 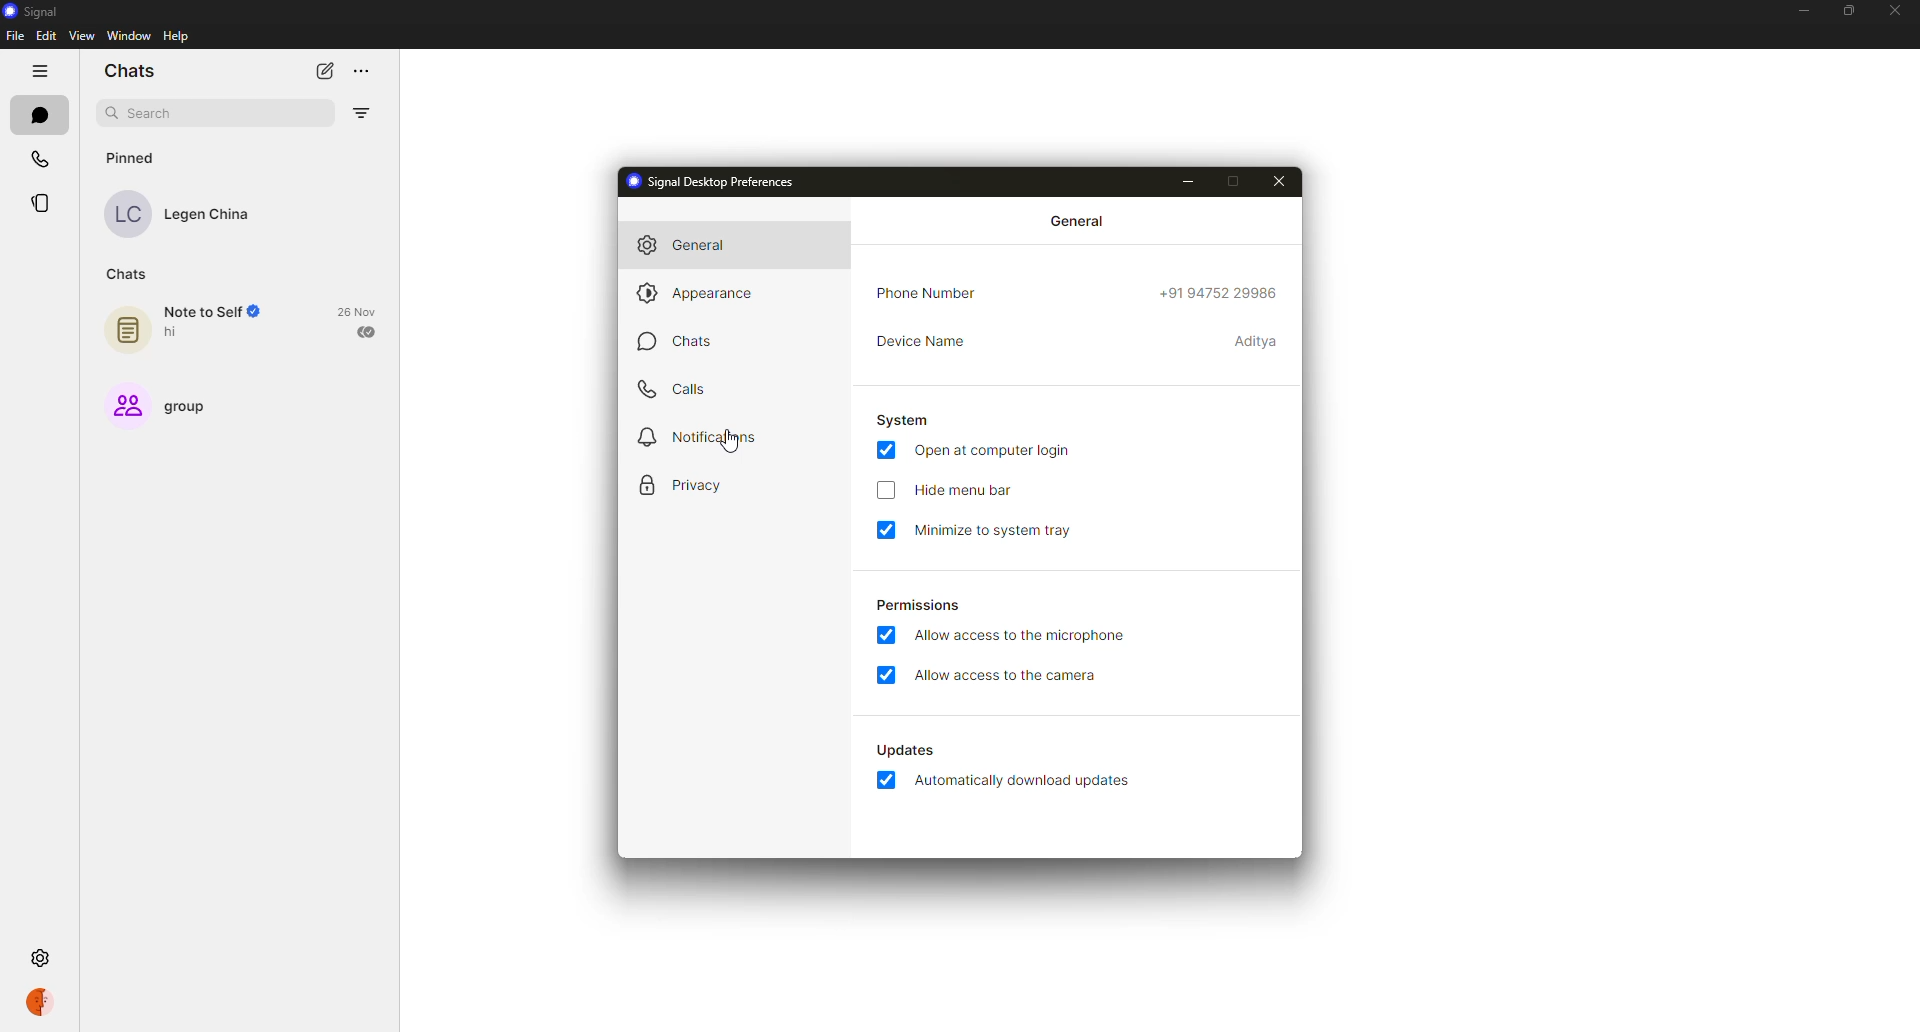 I want to click on filter, so click(x=357, y=112).